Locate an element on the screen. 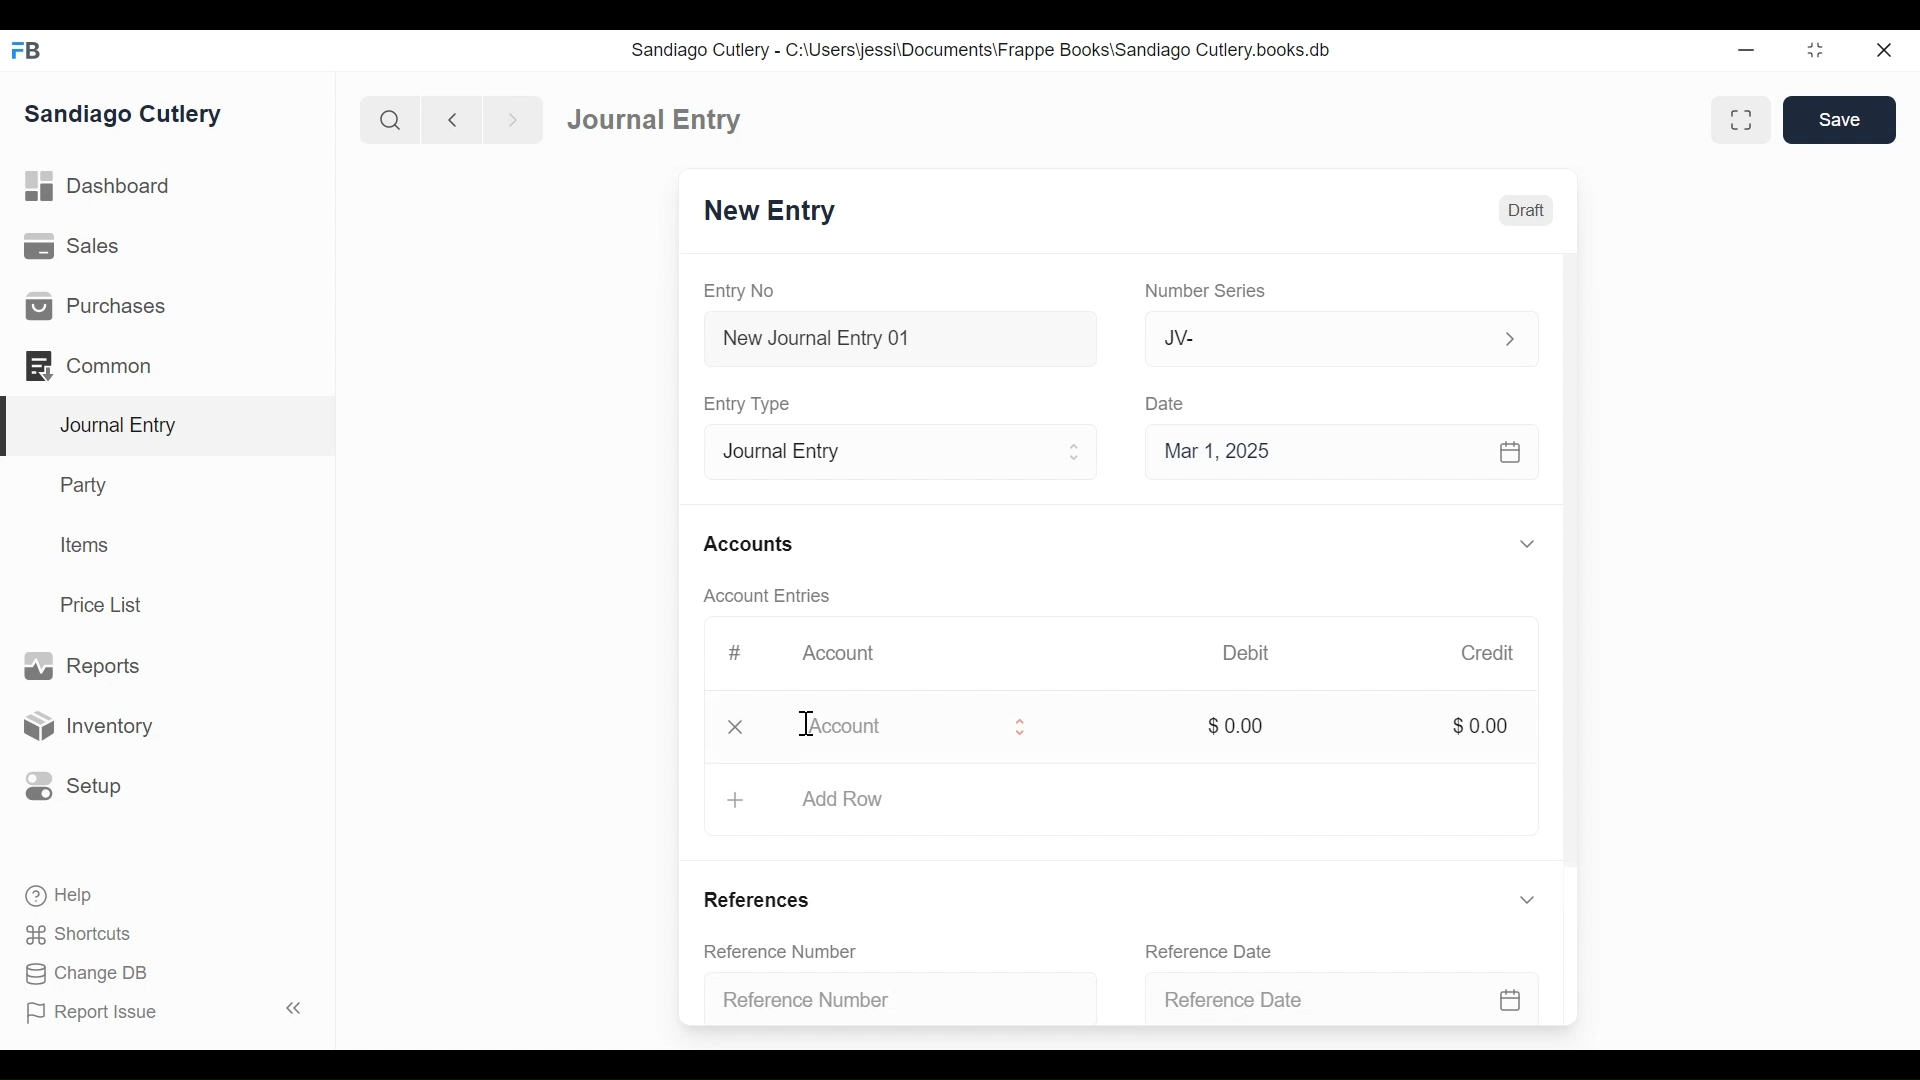 The width and height of the screenshot is (1920, 1080). Jv- is located at coordinates (1328, 339).